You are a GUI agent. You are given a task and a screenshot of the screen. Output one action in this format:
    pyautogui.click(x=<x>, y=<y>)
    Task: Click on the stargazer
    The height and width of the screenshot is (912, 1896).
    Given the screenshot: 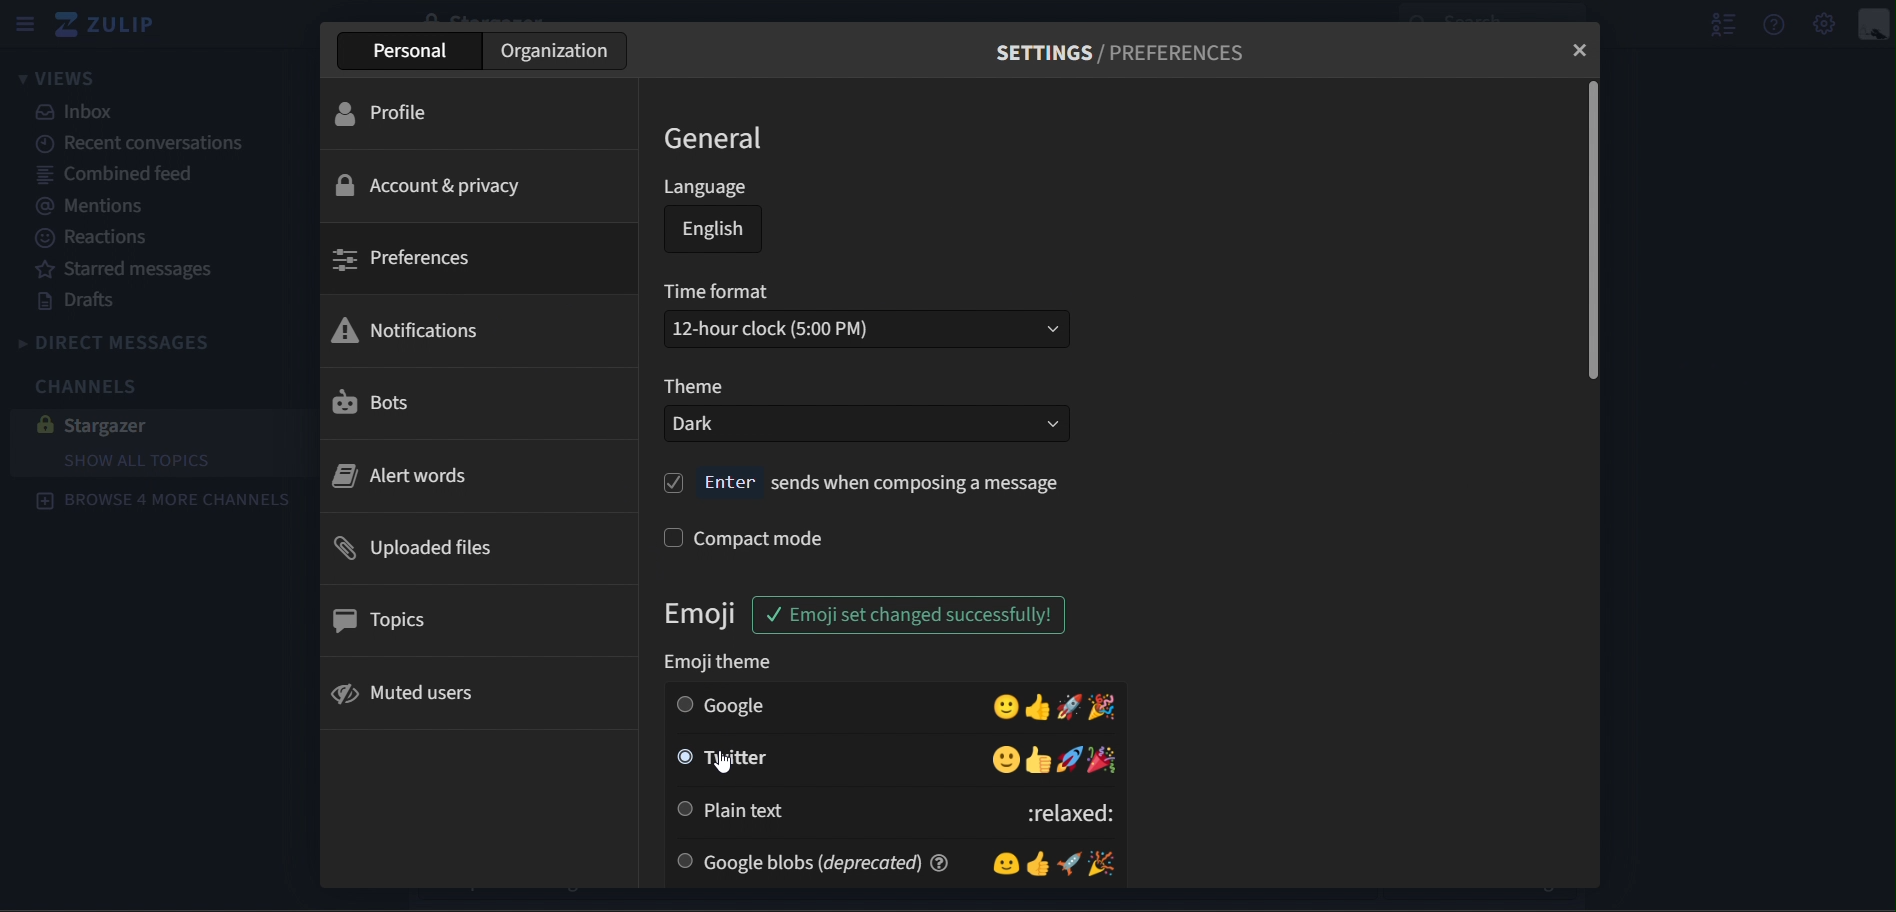 What is the action you would take?
    pyautogui.click(x=148, y=425)
    